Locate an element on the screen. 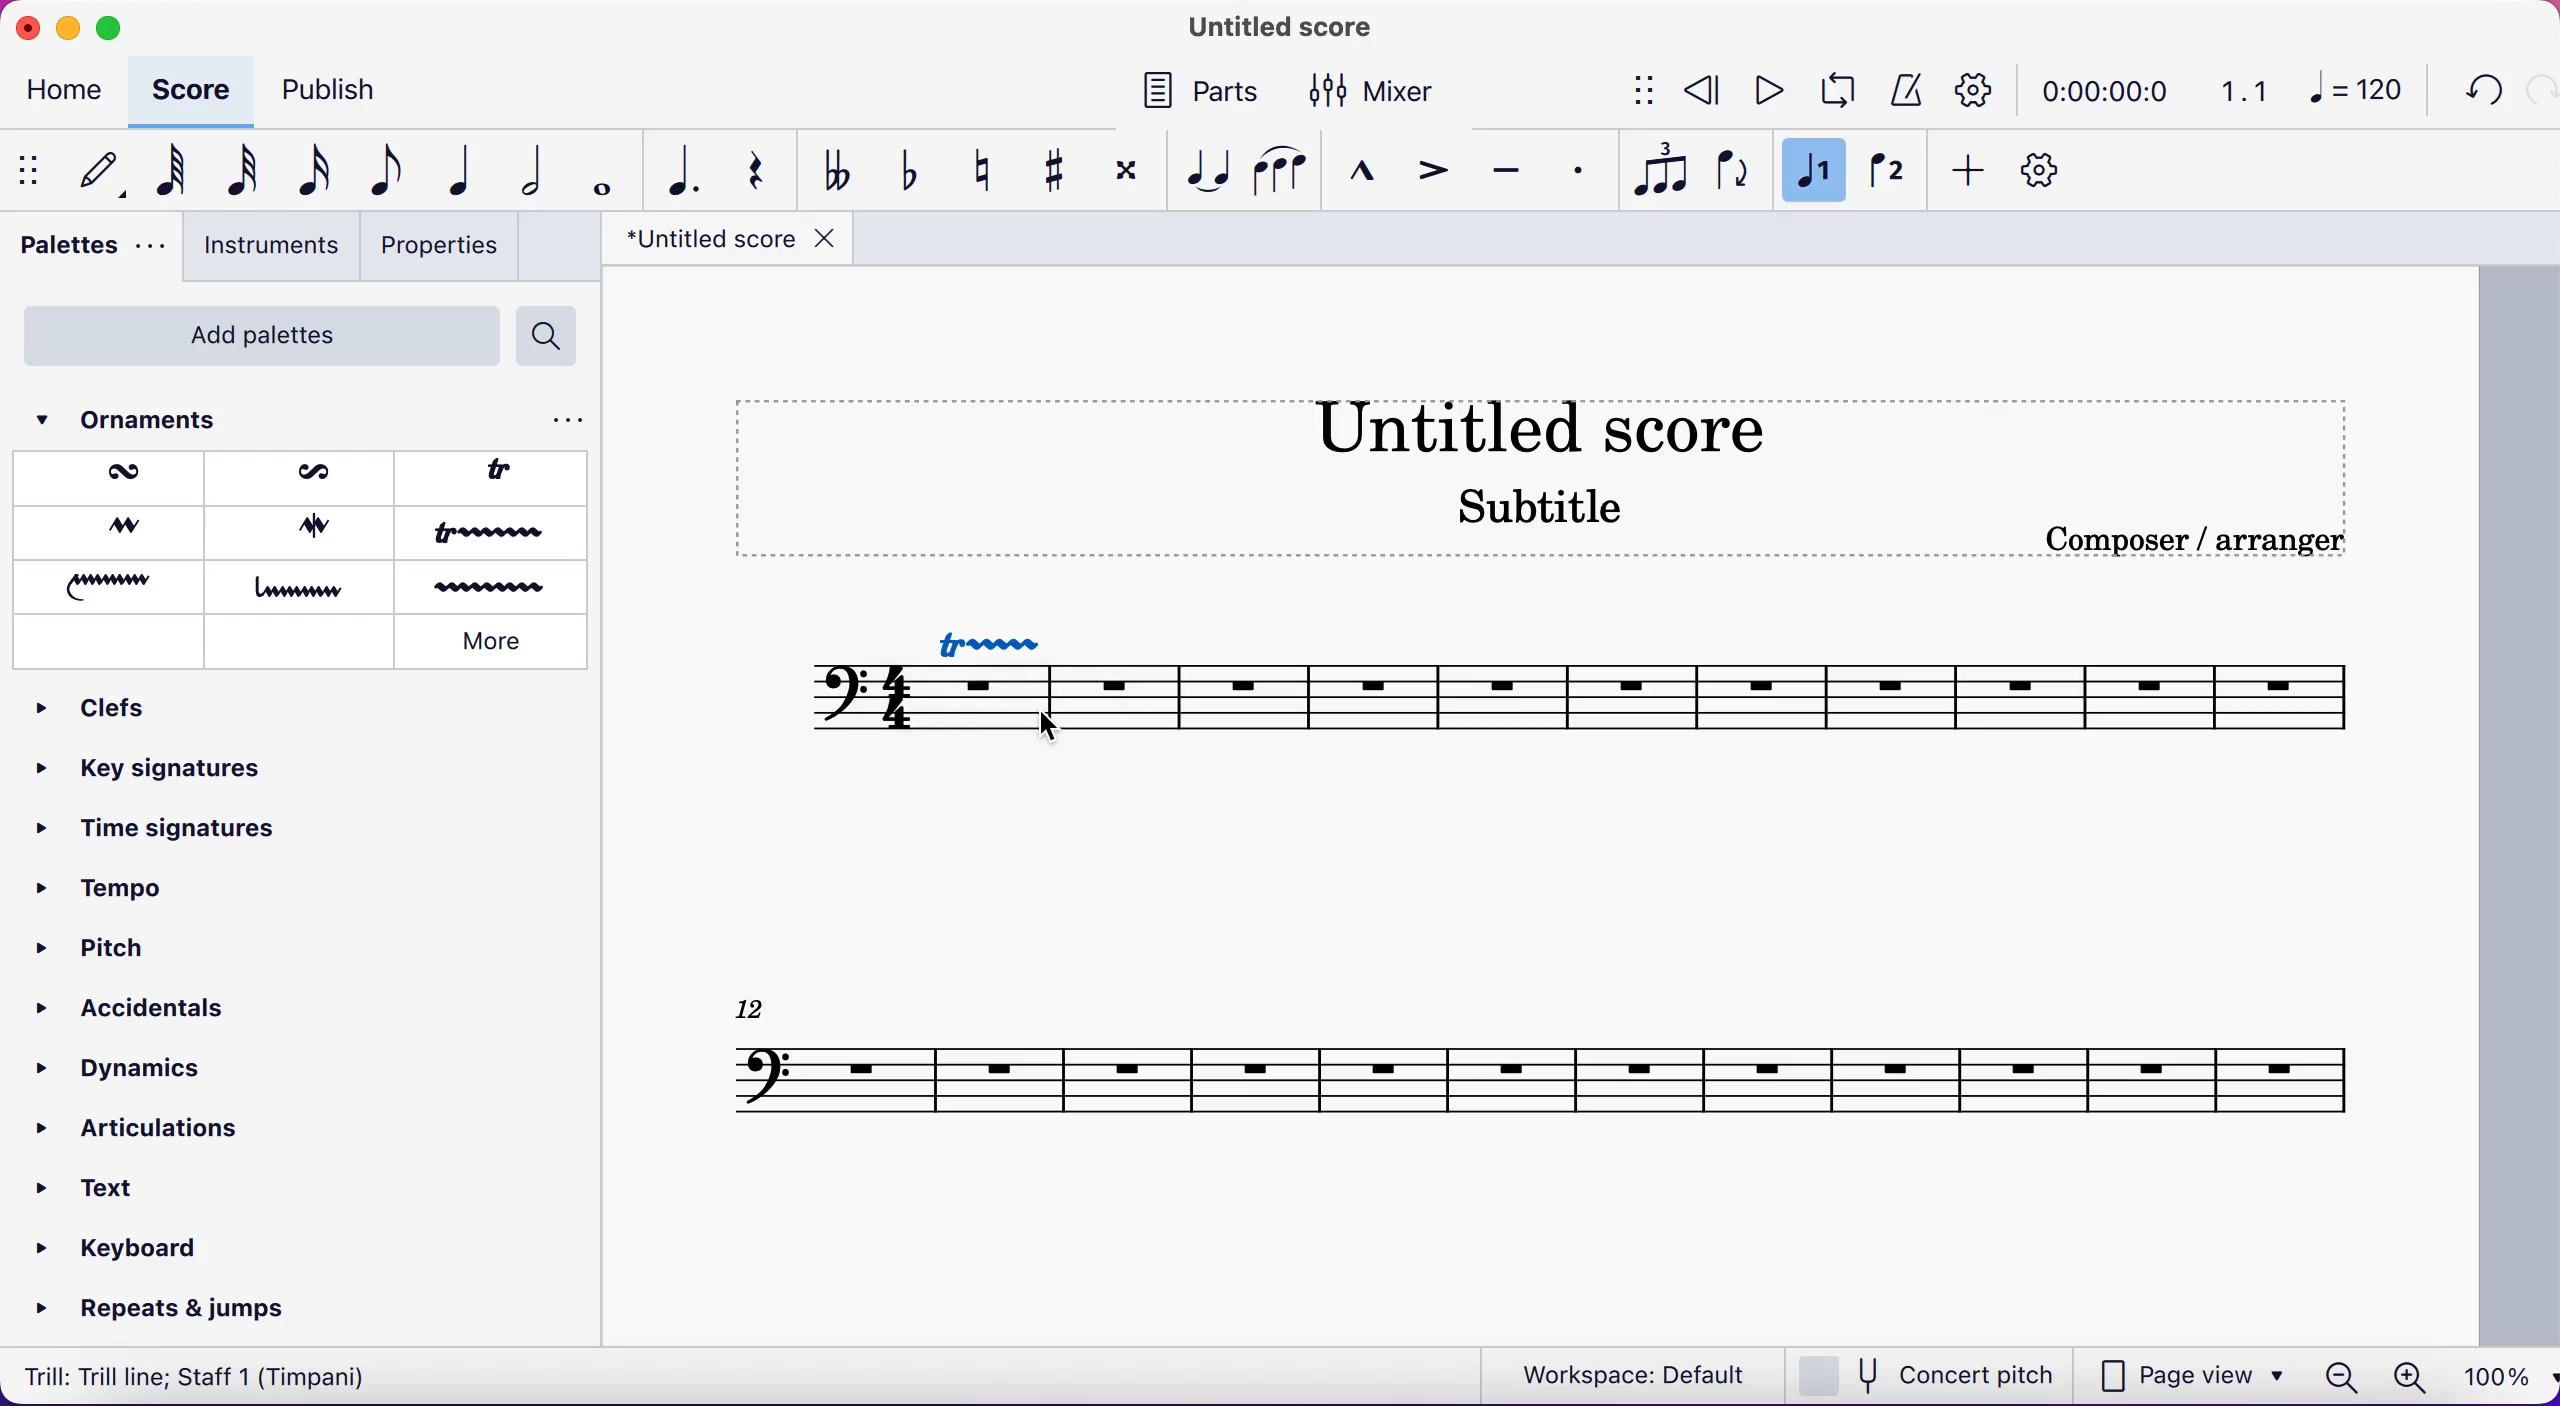  cursor is located at coordinates (1053, 733).